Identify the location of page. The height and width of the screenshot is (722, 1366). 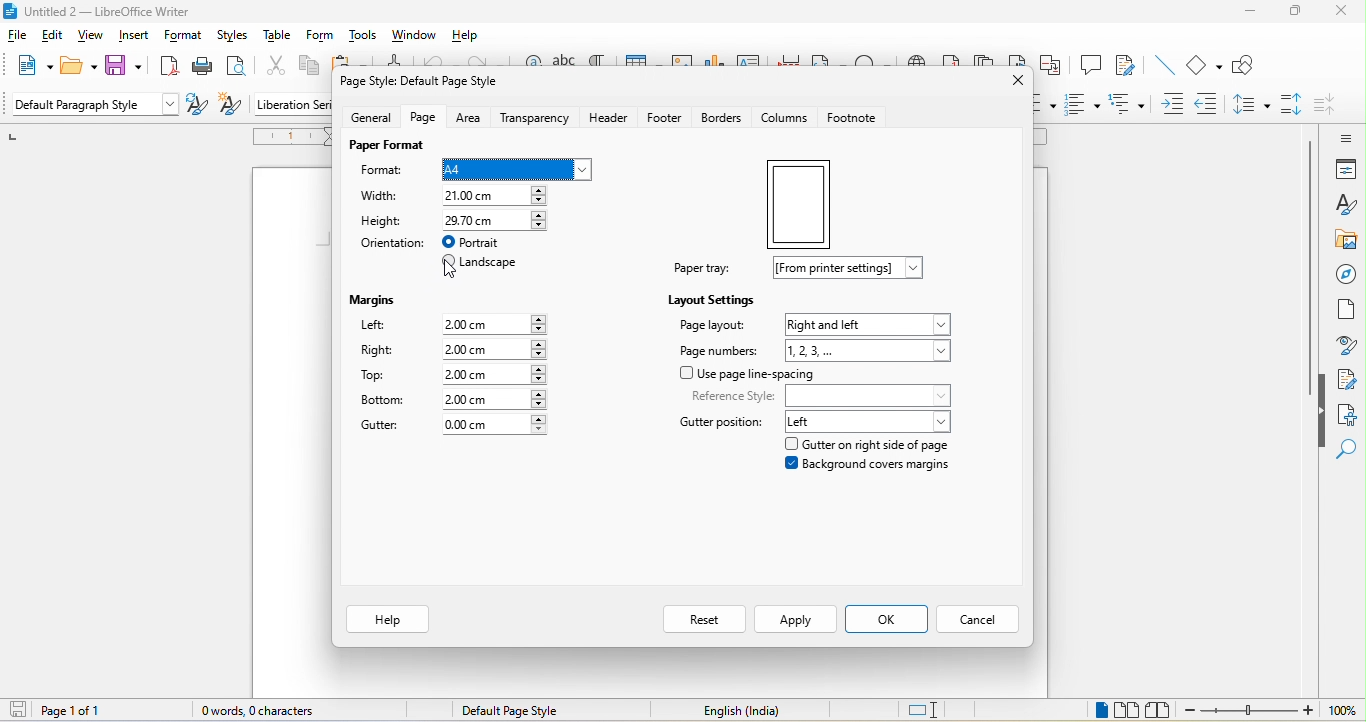
(799, 201).